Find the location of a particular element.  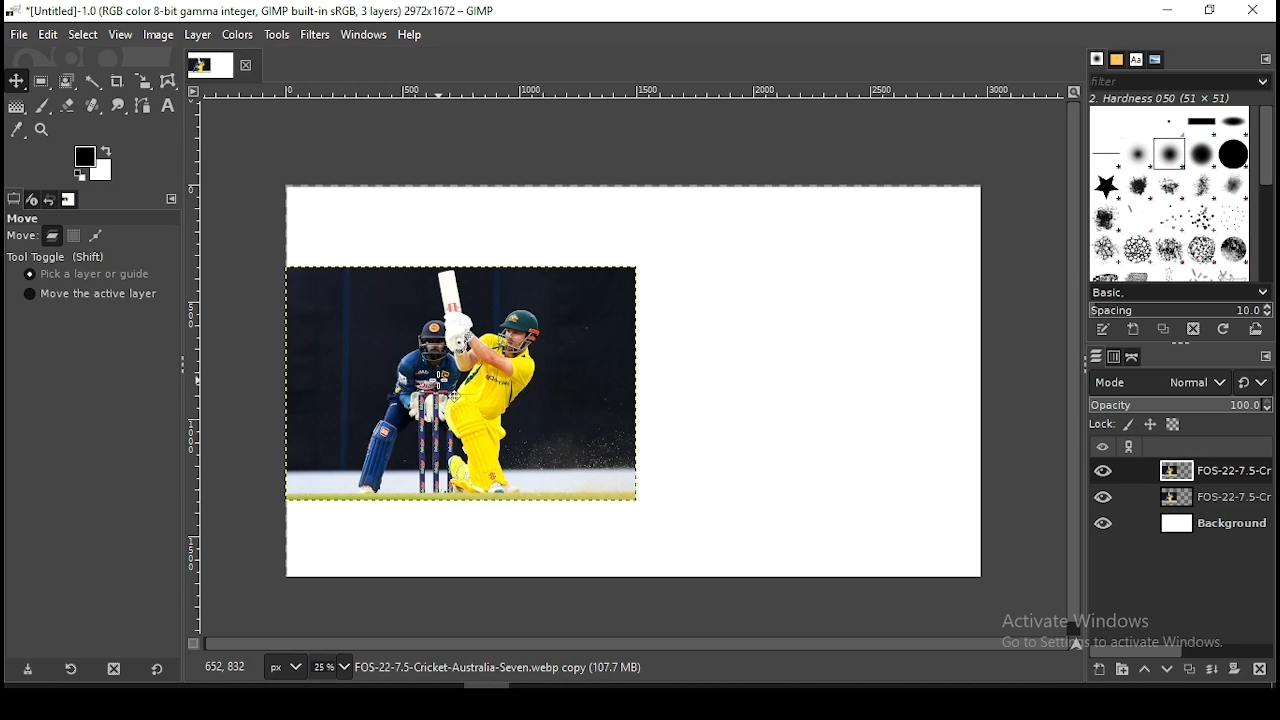

fuzzy select tool is located at coordinates (96, 80).